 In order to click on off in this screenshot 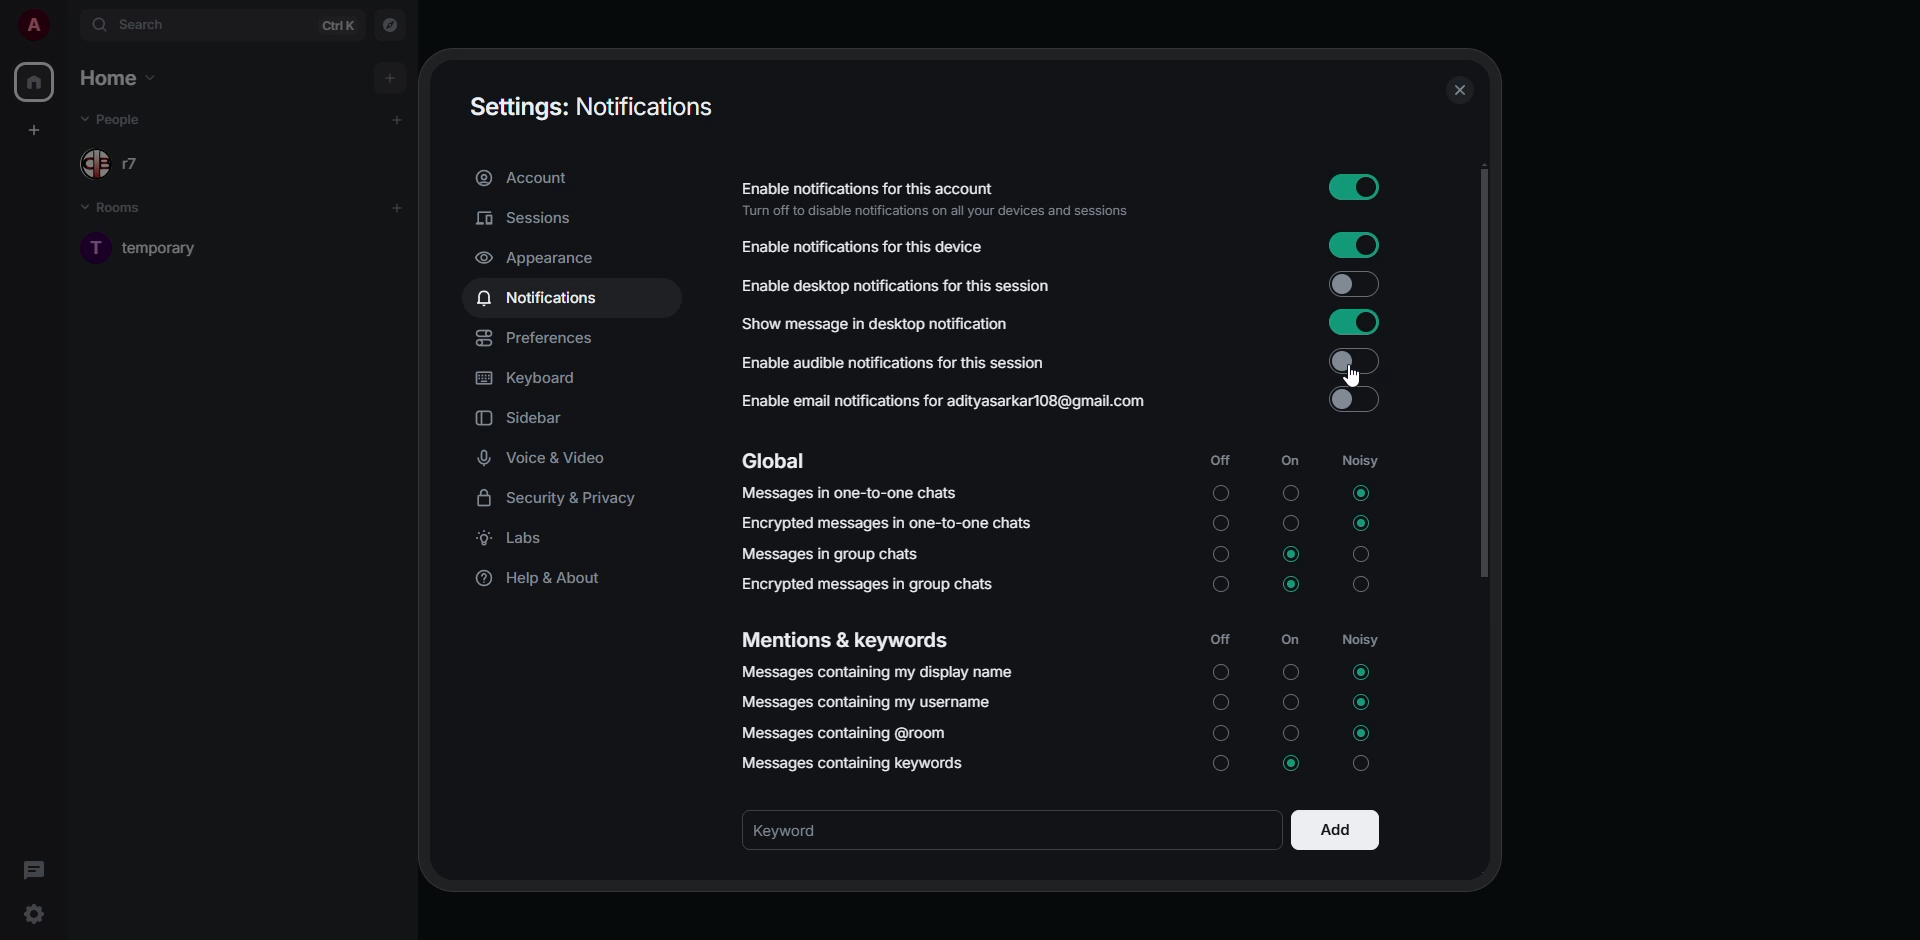, I will do `click(1224, 641)`.